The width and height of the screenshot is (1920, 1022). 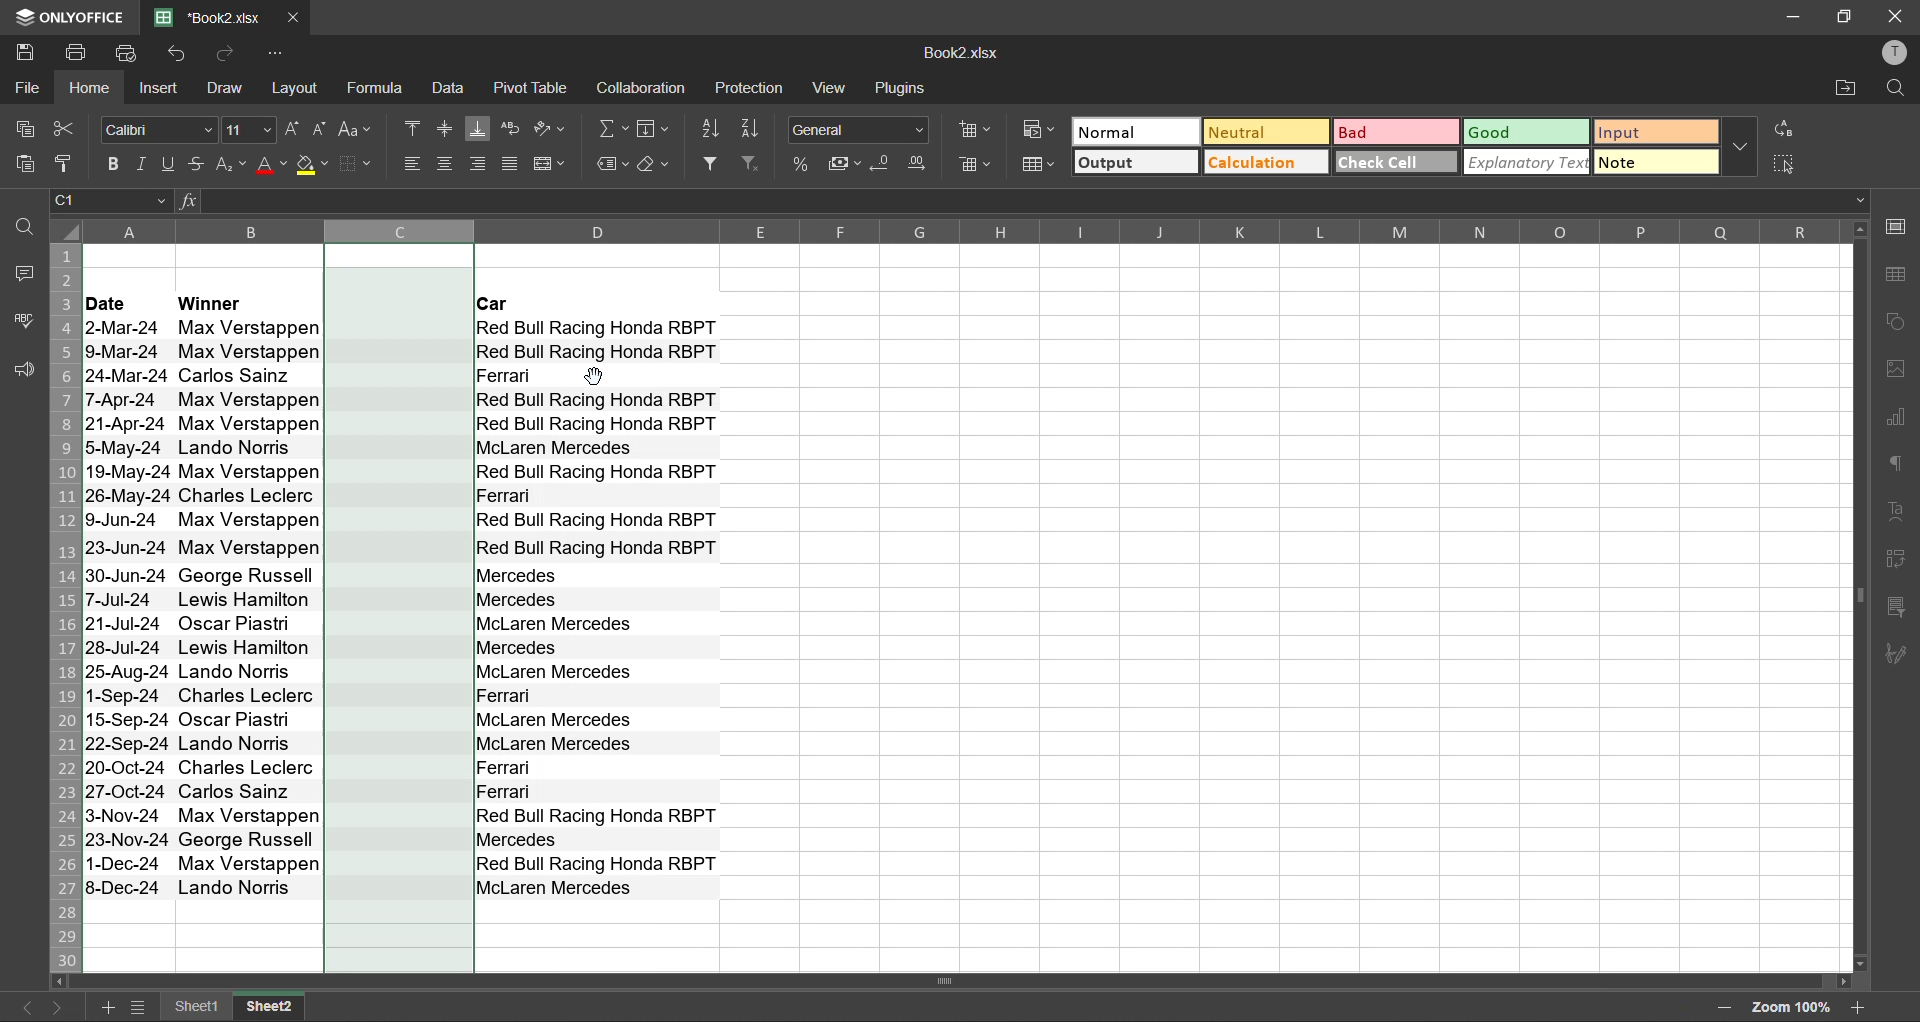 I want to click on Red Bull Racing Honda RBPT
Red Bull Racing Honda RBPT
Ferrari

Red Bull Racing Honda RBPT
Red Bull Racing Honda RBPT
McLaren Mercedes

Red Bull Racing Honda RBPT
Ferrari

Red Bull Racing Honda RBPT
Red Bull Racing Honda RBPT
Mercedes

Mercedes

McLaren Mercedes

Mercedes

McLaren Mercedes

Ferrari

McLaren Mercedes

McLaren Mercedes

Ferrari

Ferrari

Red Bull Racing Honda RBPT
Mercedes

Red Bull Racing Honda RBPT
McLaren Mercedes, so click(x=597, y=612).